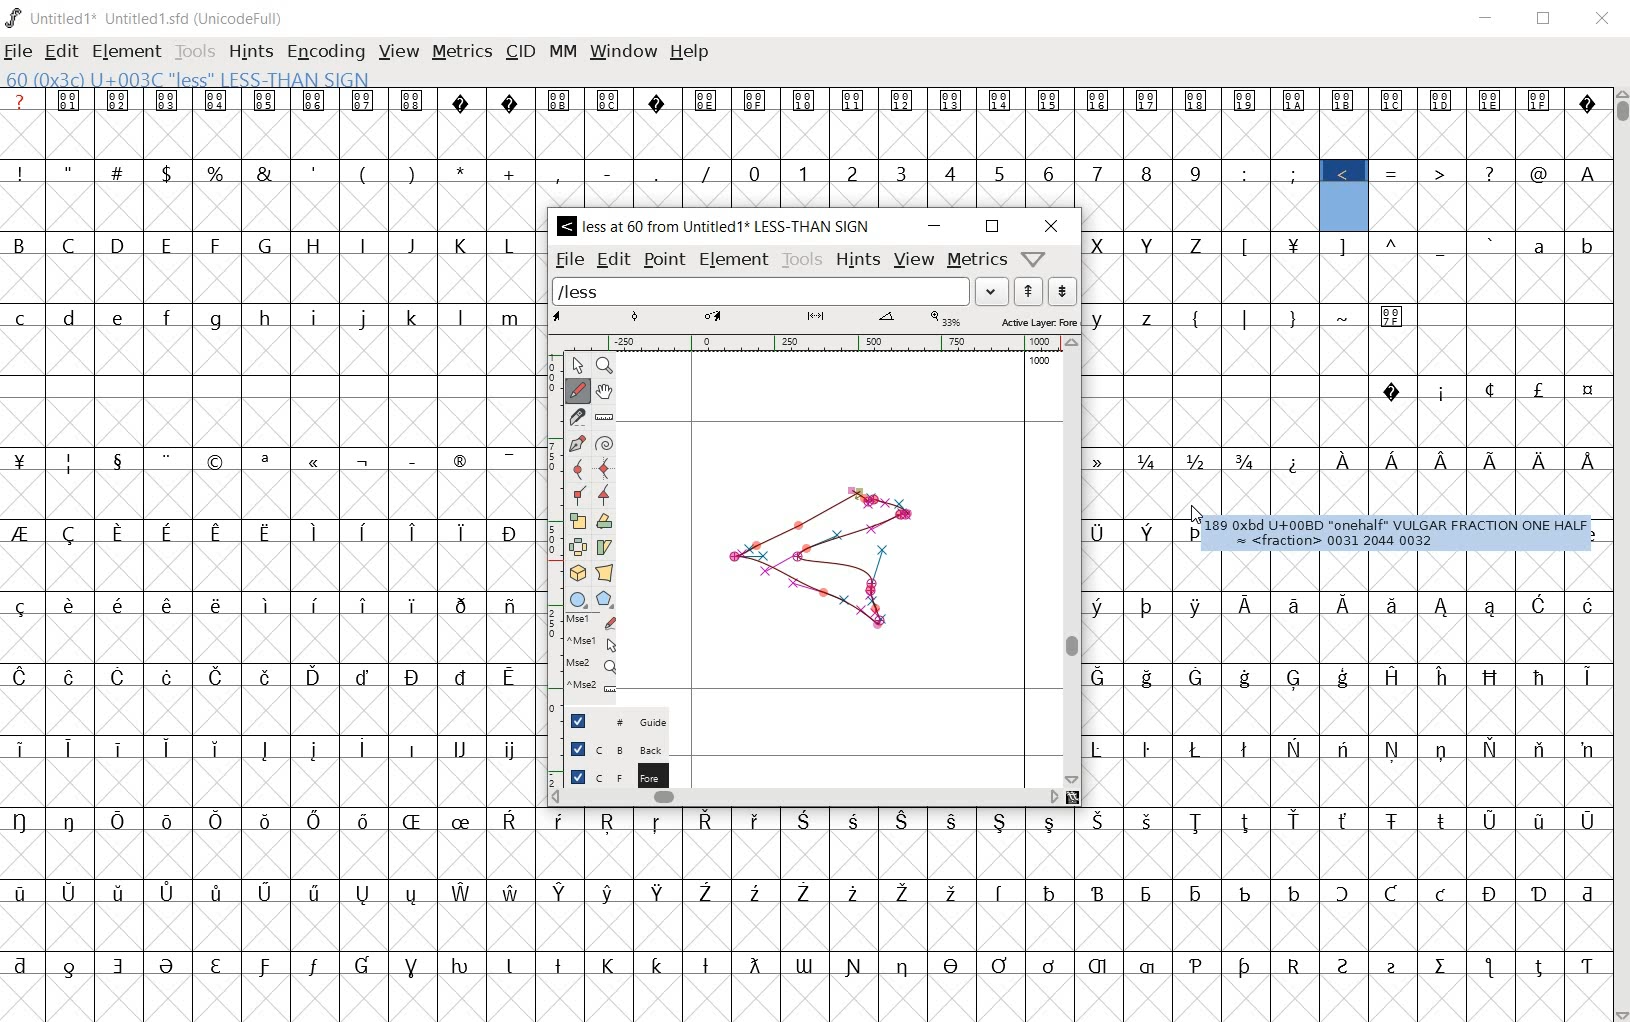 This screenshot has height=1022, width=1630. What do you see at coordinates (803, 100) in the screenshot?
I see `special symbols` at bounding box center [803, 100].